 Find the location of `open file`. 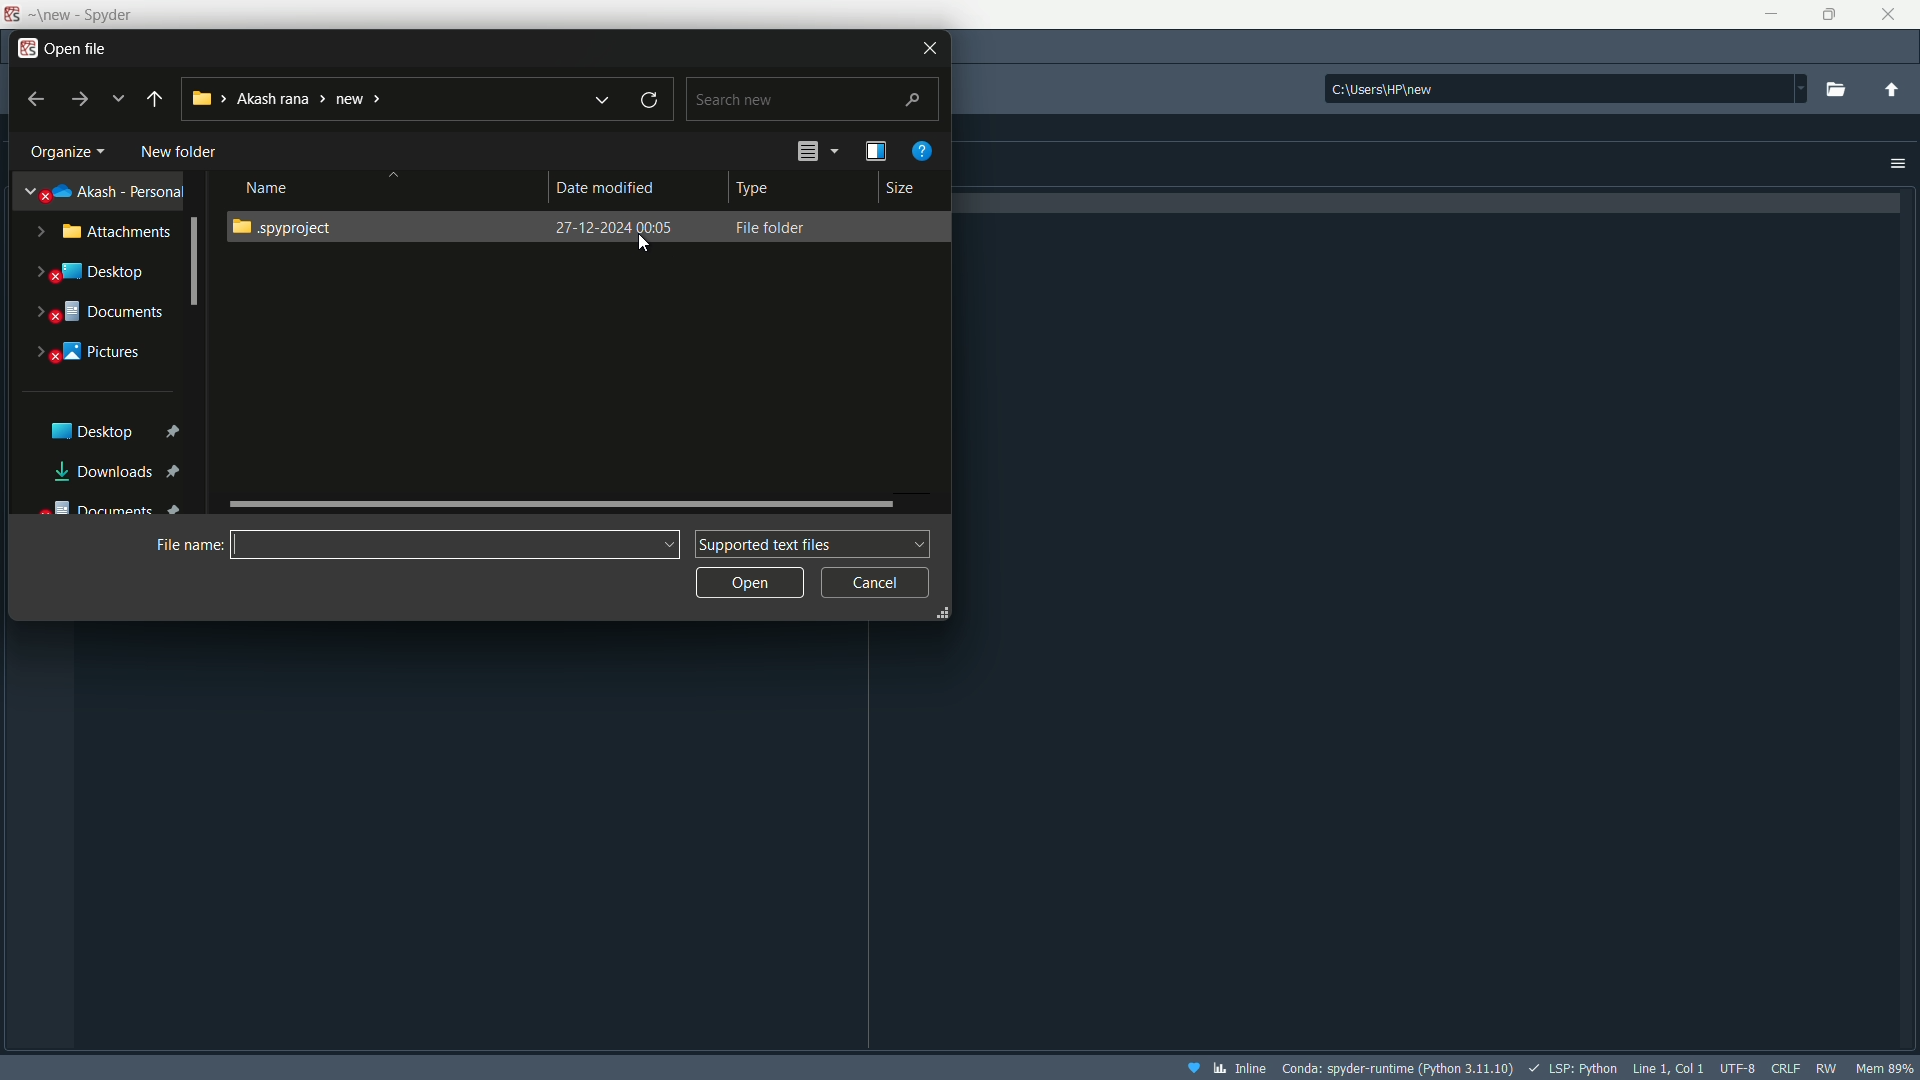

open file is located at coordinates (85, 50).